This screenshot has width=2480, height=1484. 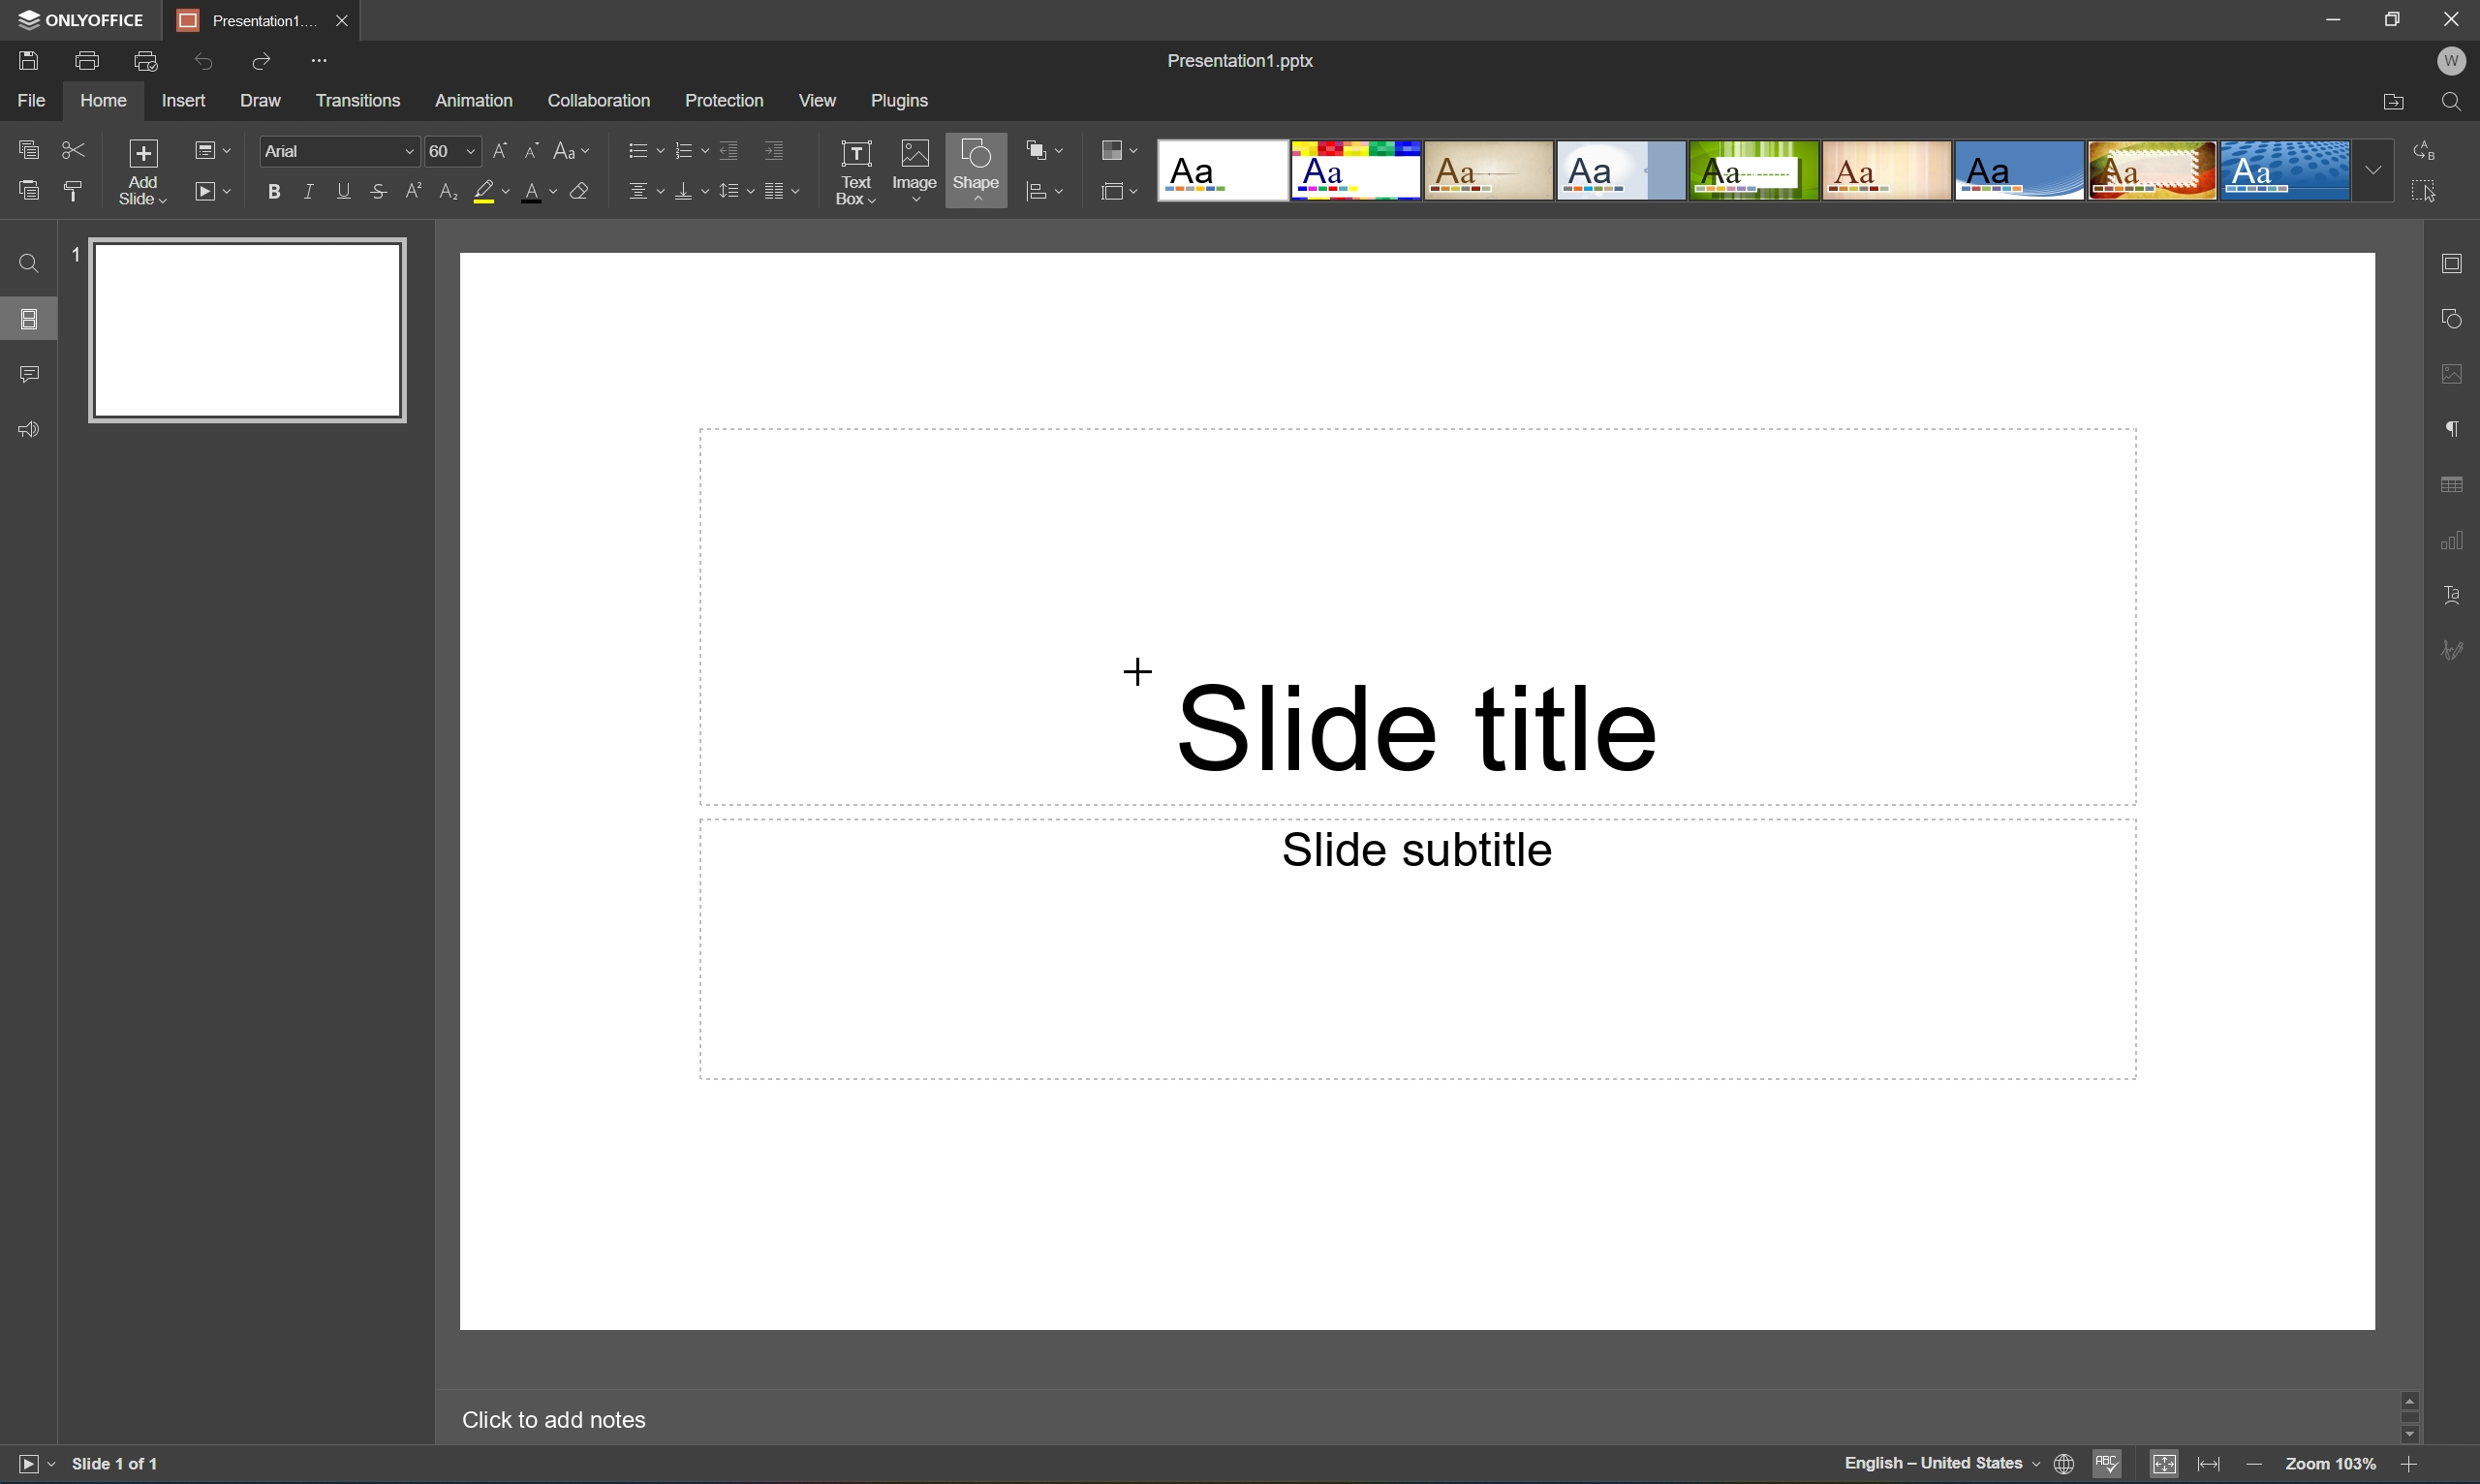 What do you see at coordinates (2405, 1396) in the screenshot?
I see `scroll up` at bounding box center [2405, 1396].